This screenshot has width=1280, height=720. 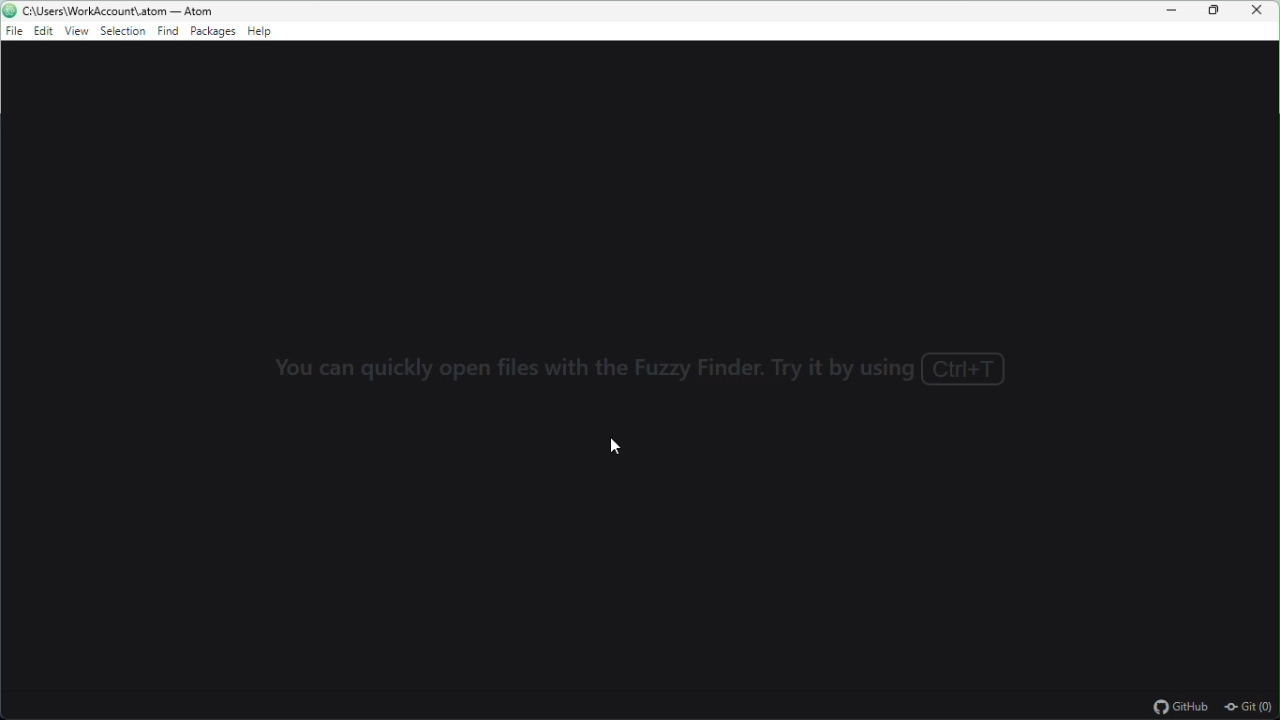 I want to click on Close, so click(x=1262, y=11).